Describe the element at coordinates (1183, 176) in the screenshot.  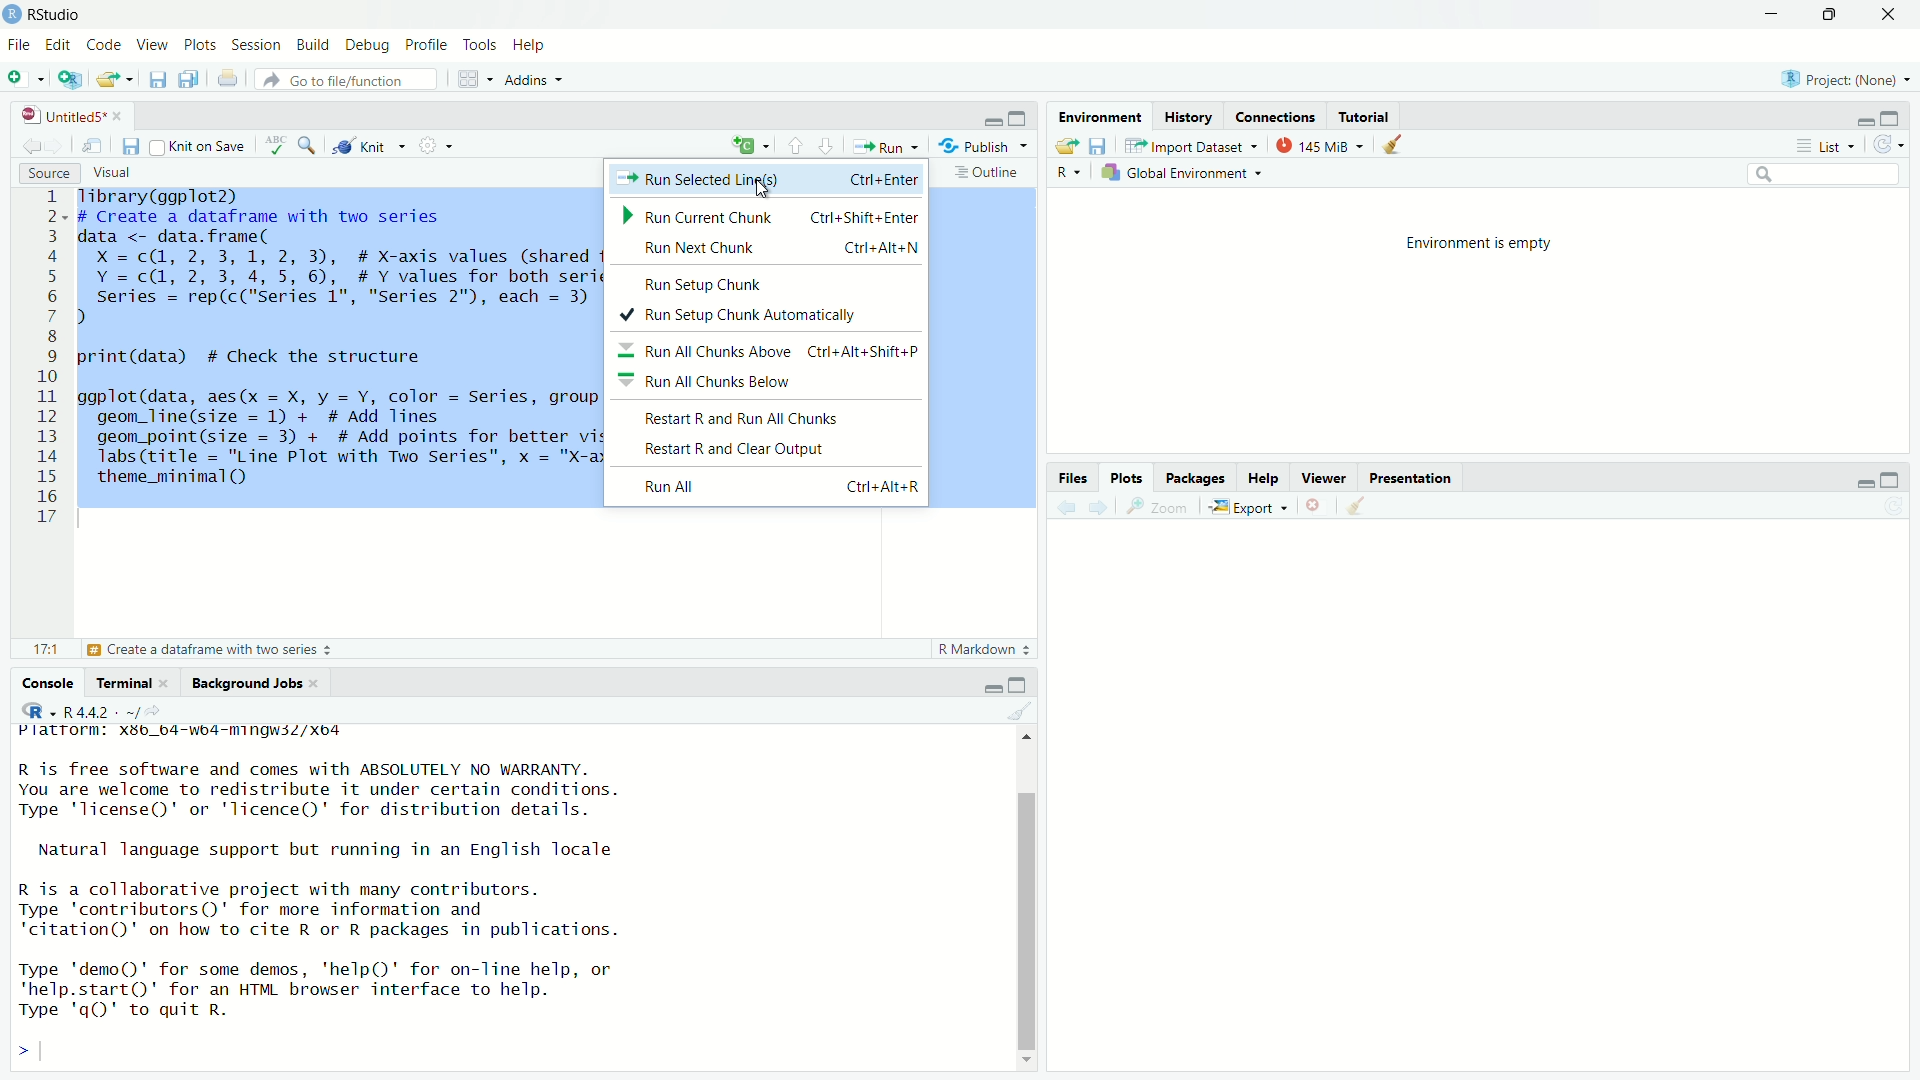
I see `Global Enviornment` at that location.